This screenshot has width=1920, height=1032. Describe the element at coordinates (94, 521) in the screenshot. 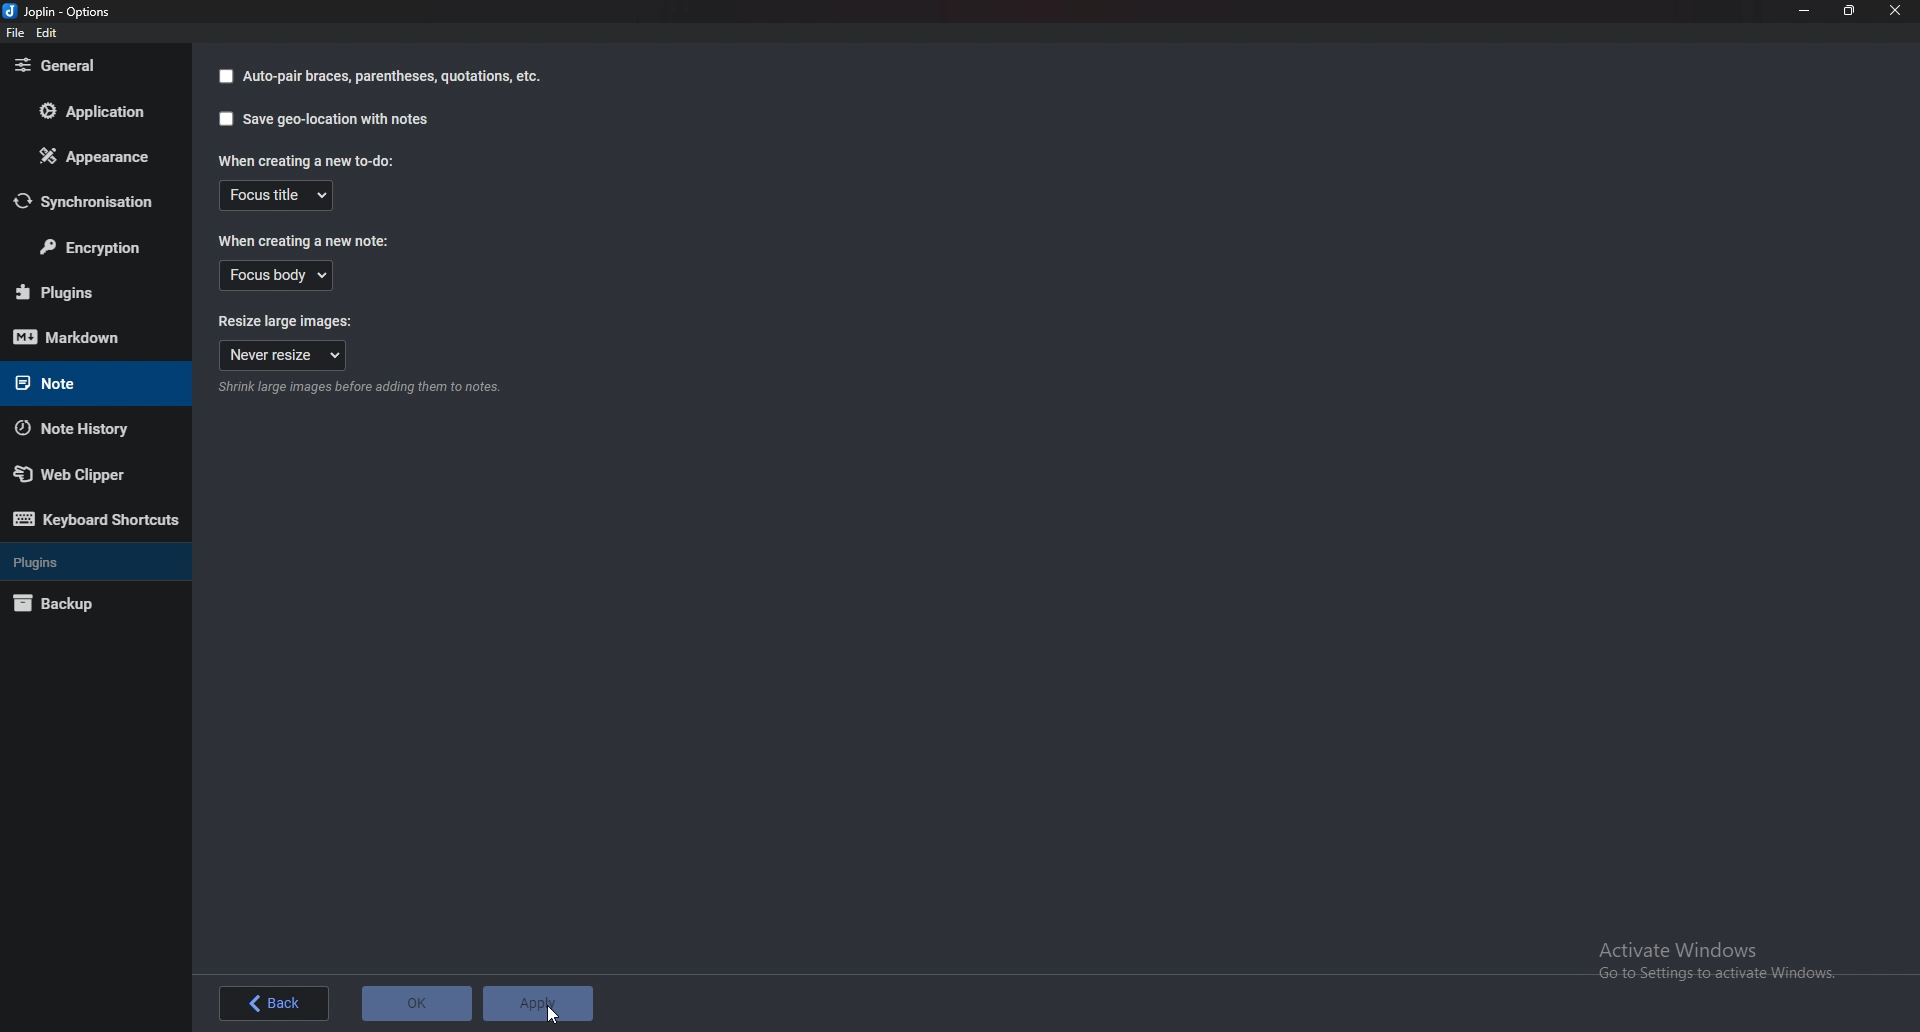

I see `Keyboard shortcuts` at that location.